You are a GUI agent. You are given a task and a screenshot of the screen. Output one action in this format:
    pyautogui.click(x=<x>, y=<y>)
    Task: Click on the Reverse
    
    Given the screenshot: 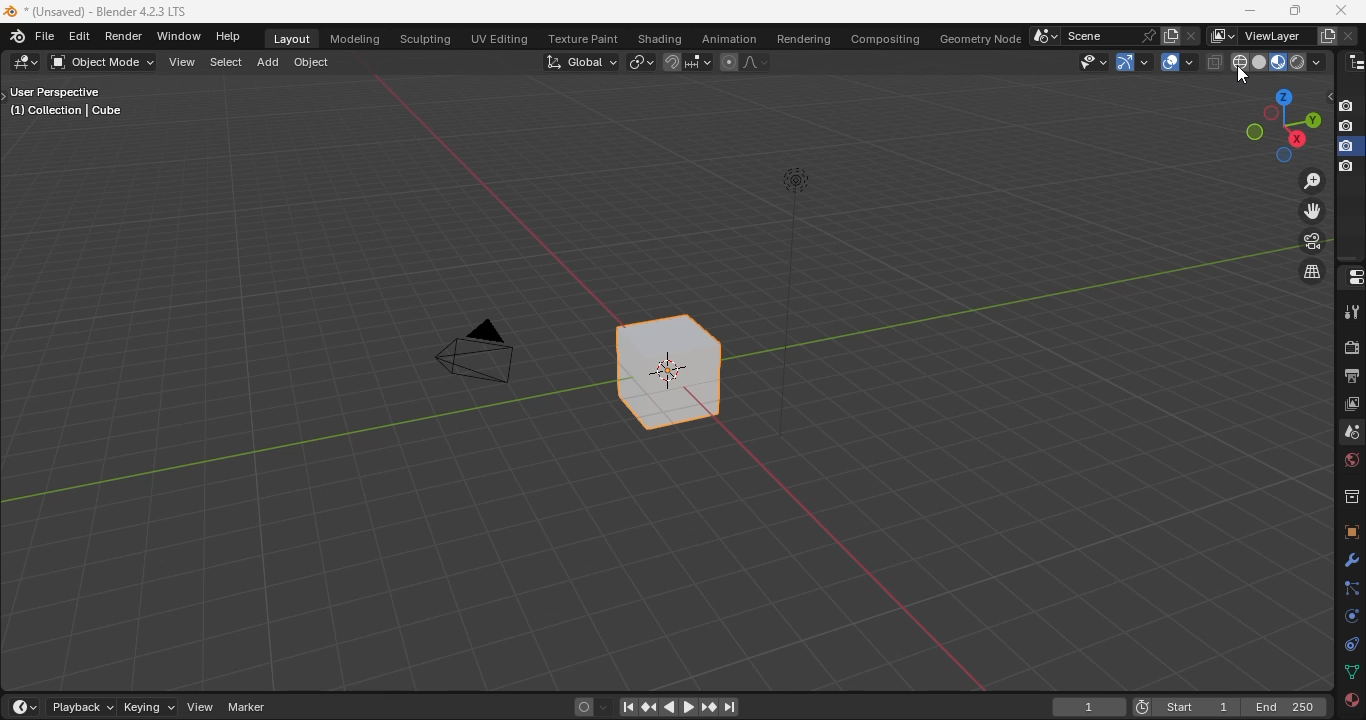 What is the action you would take?
    pyautogui.click(x=674, y=707)
    